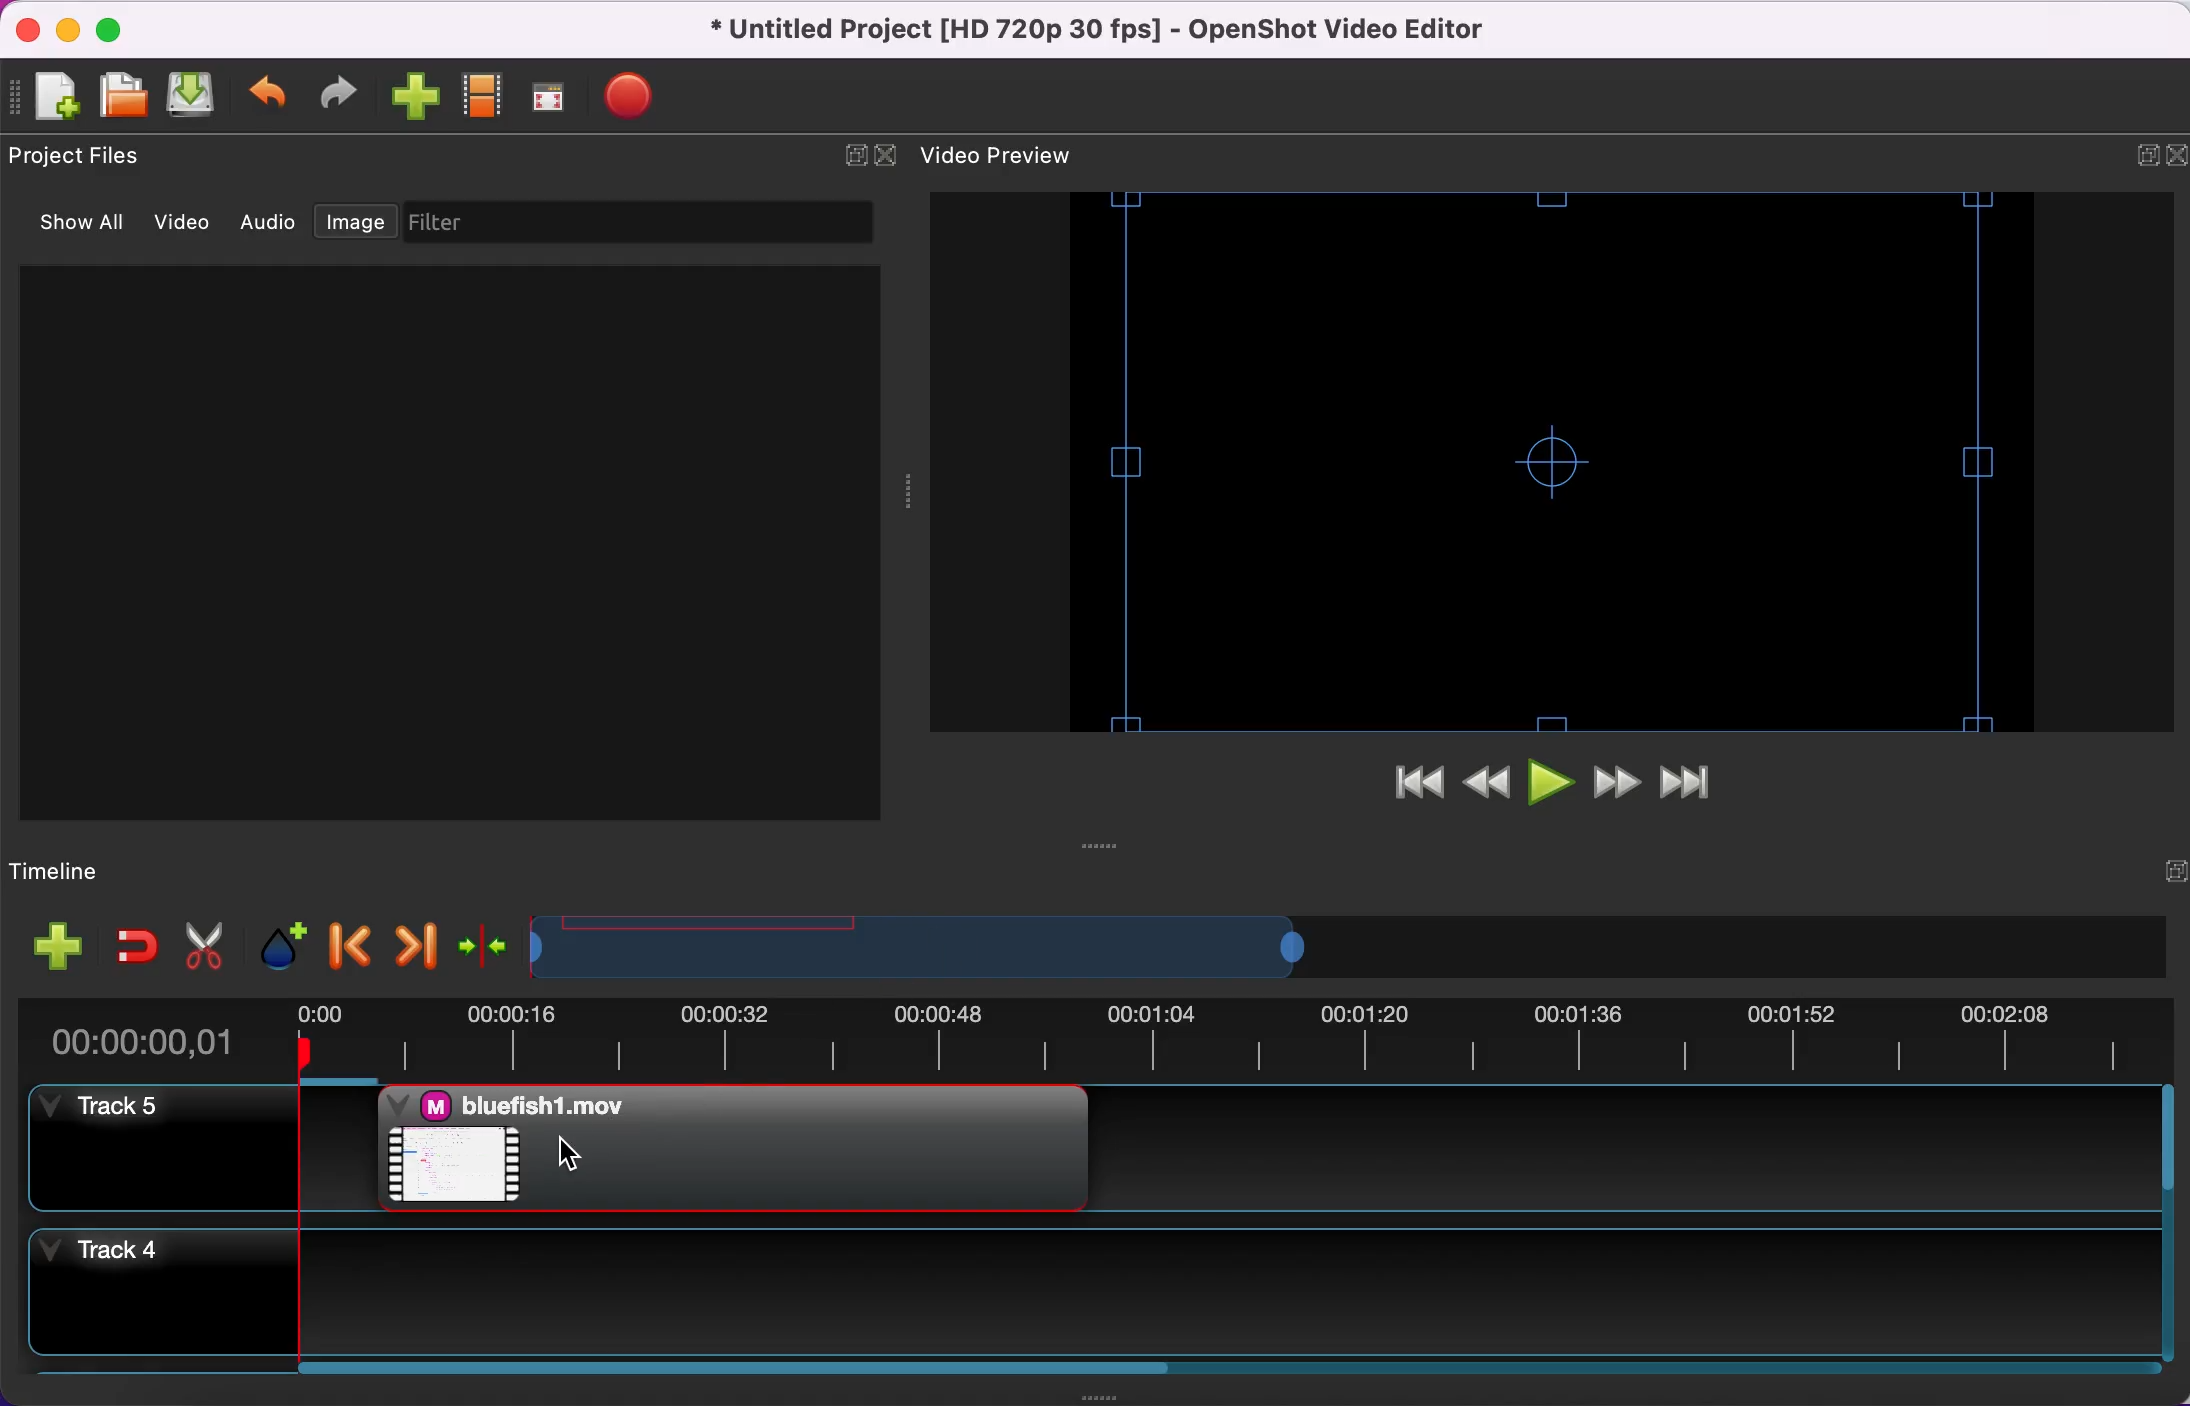 The width and height of the screenshot is (2190, 1406). I want to click on close, so click(2176, 156).